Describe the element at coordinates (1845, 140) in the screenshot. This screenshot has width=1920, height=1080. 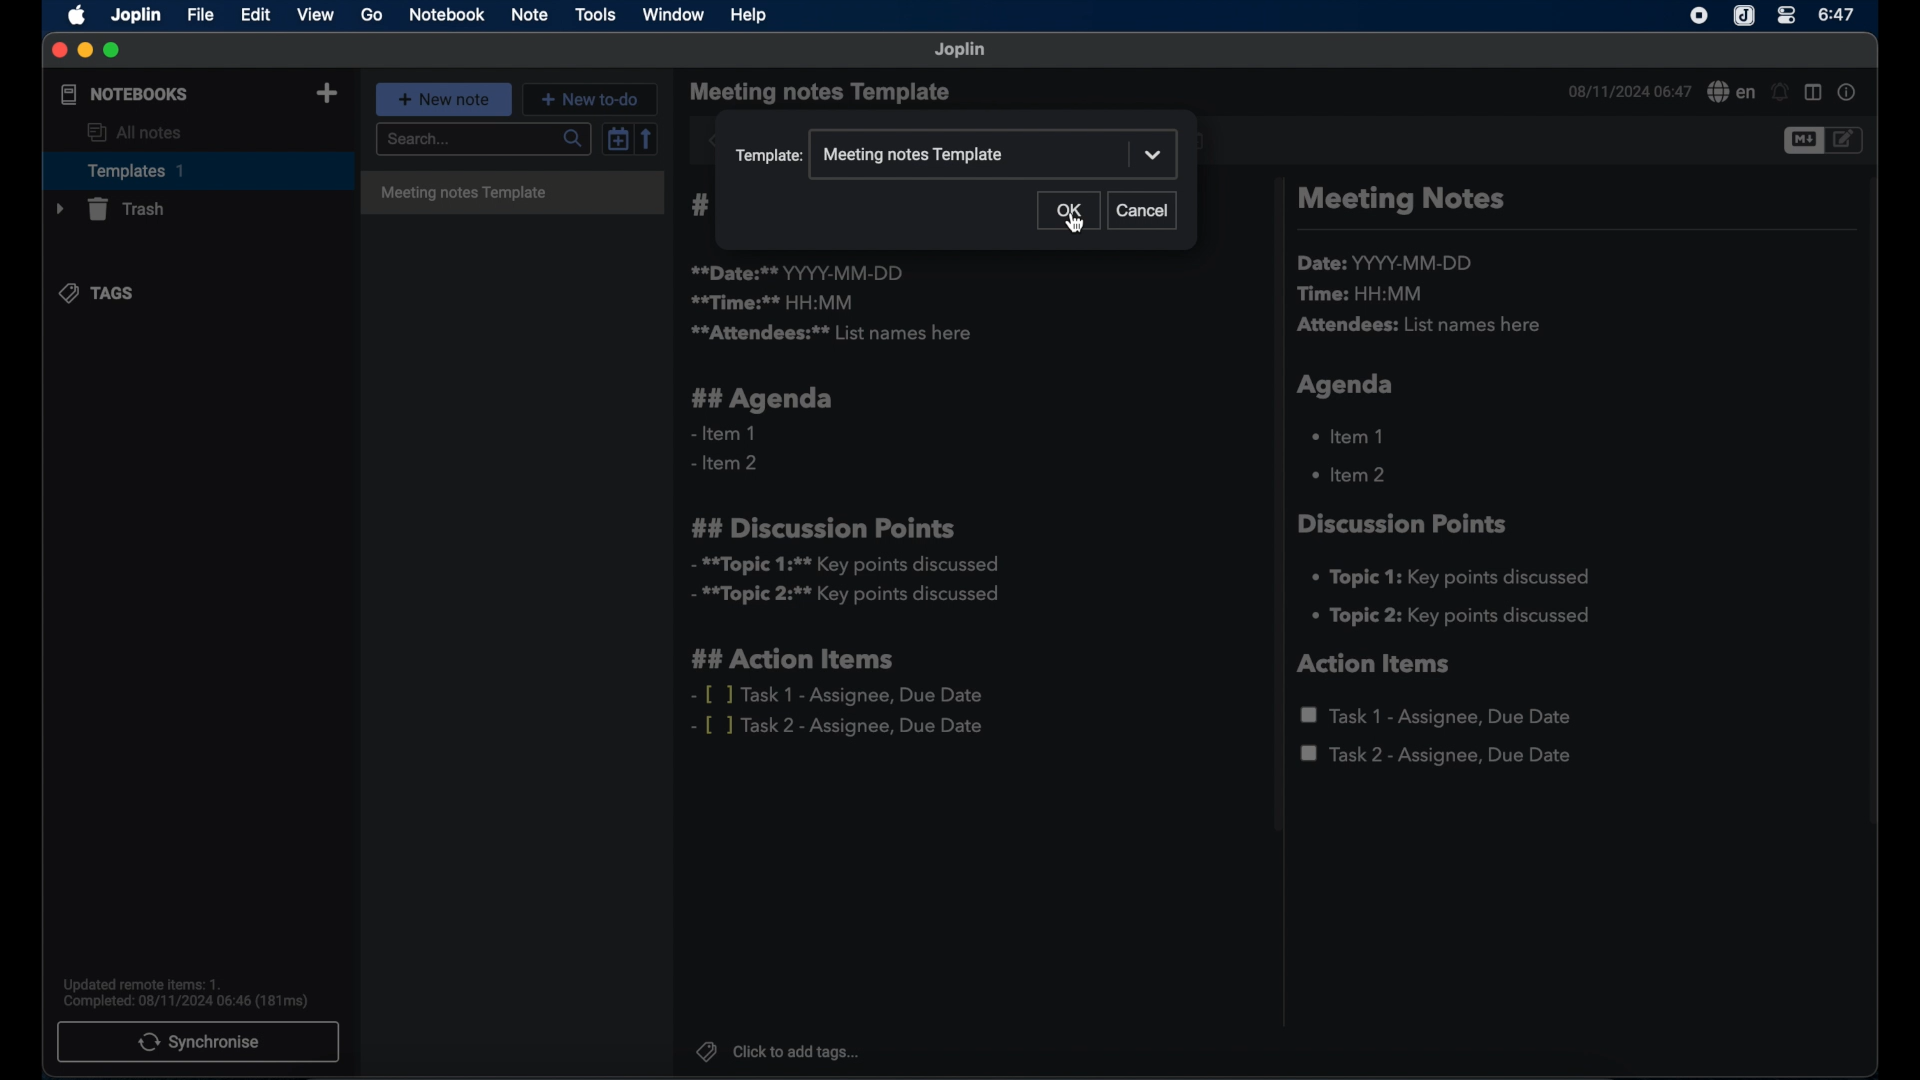
I see `toggle editor` at that location.